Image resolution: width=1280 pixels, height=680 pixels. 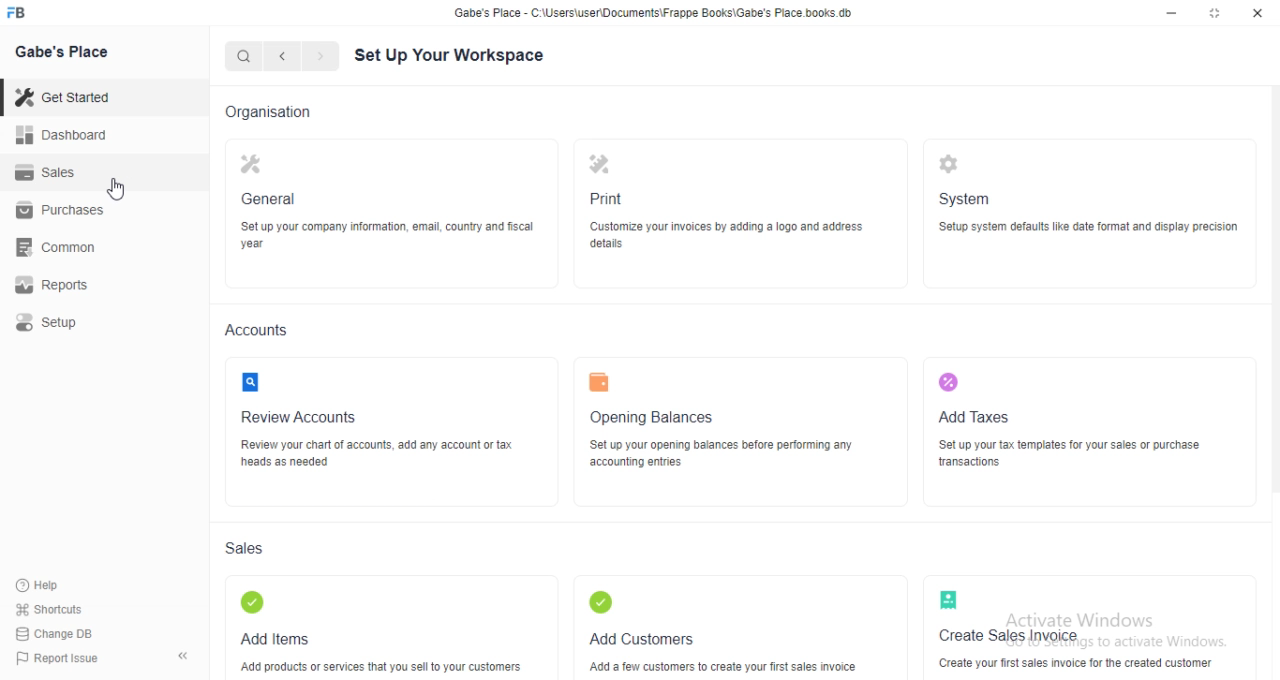 I want to click on Opening Balances, so click(x=654, y=393).